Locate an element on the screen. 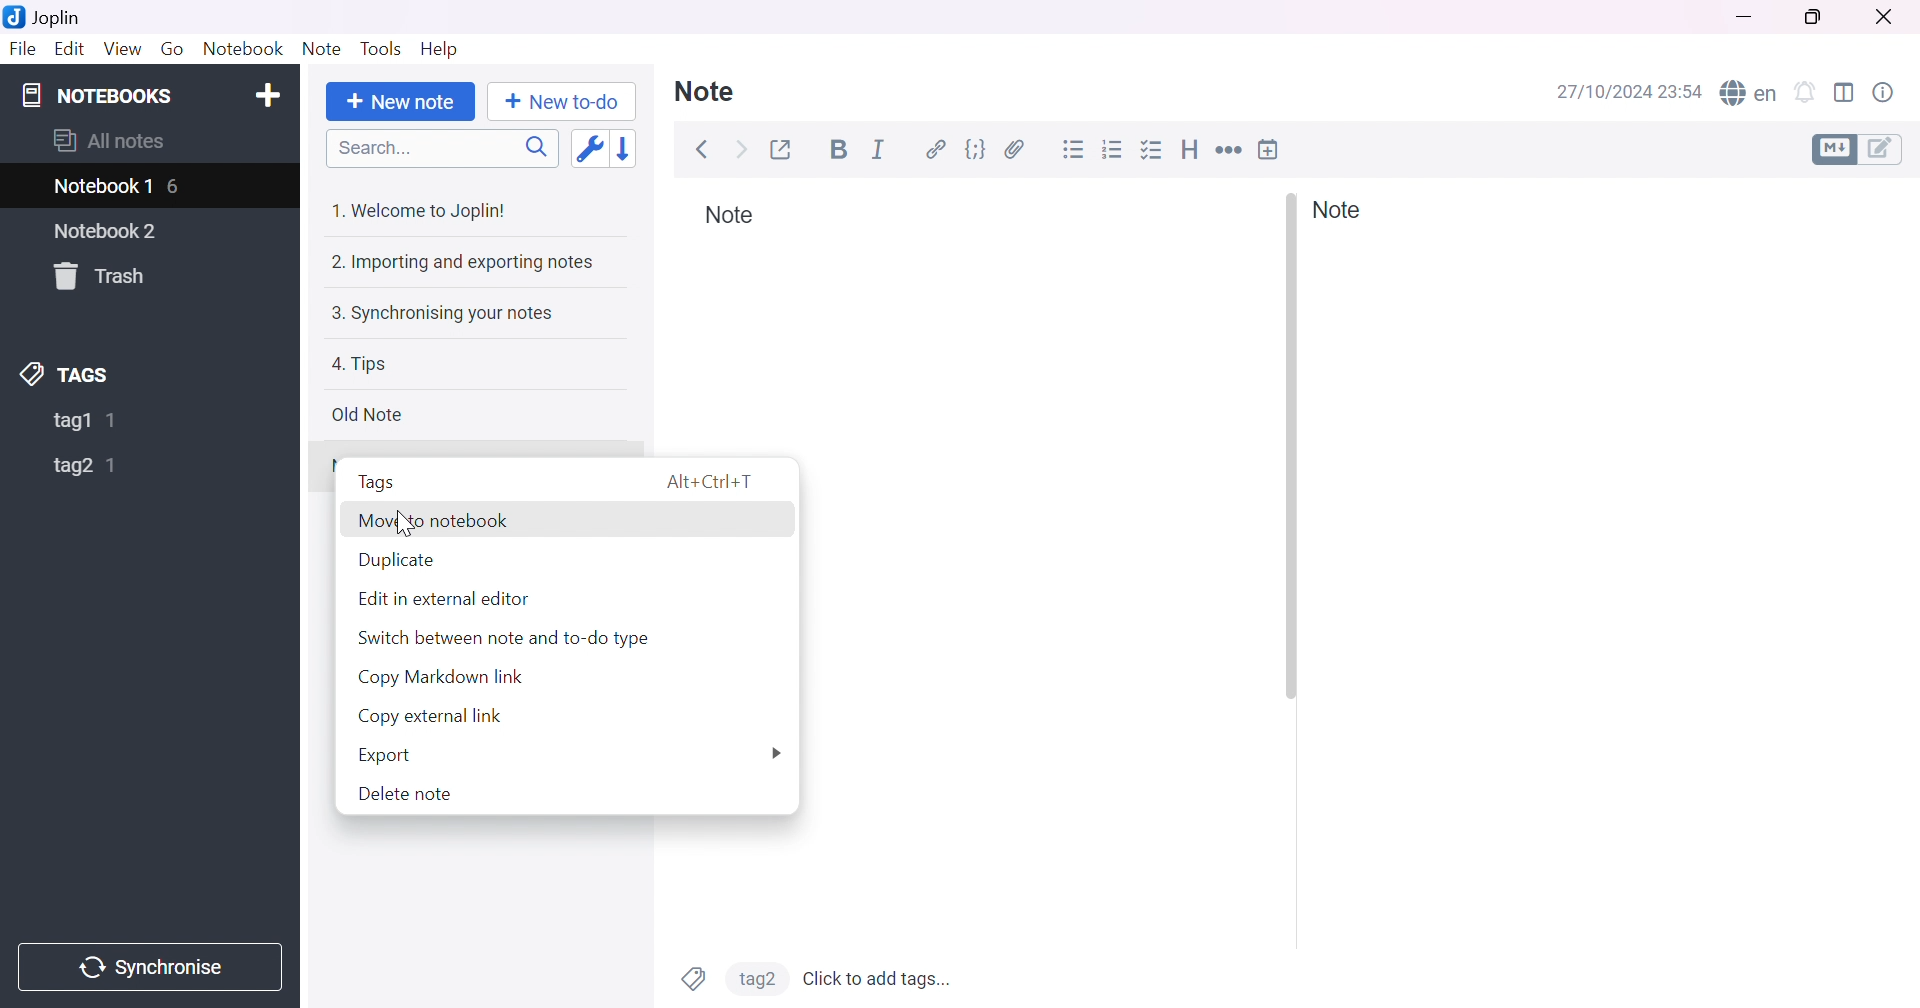 This screenshot has height=1008, width=1920. Toggle editors is located at coordinates (1861, 149).